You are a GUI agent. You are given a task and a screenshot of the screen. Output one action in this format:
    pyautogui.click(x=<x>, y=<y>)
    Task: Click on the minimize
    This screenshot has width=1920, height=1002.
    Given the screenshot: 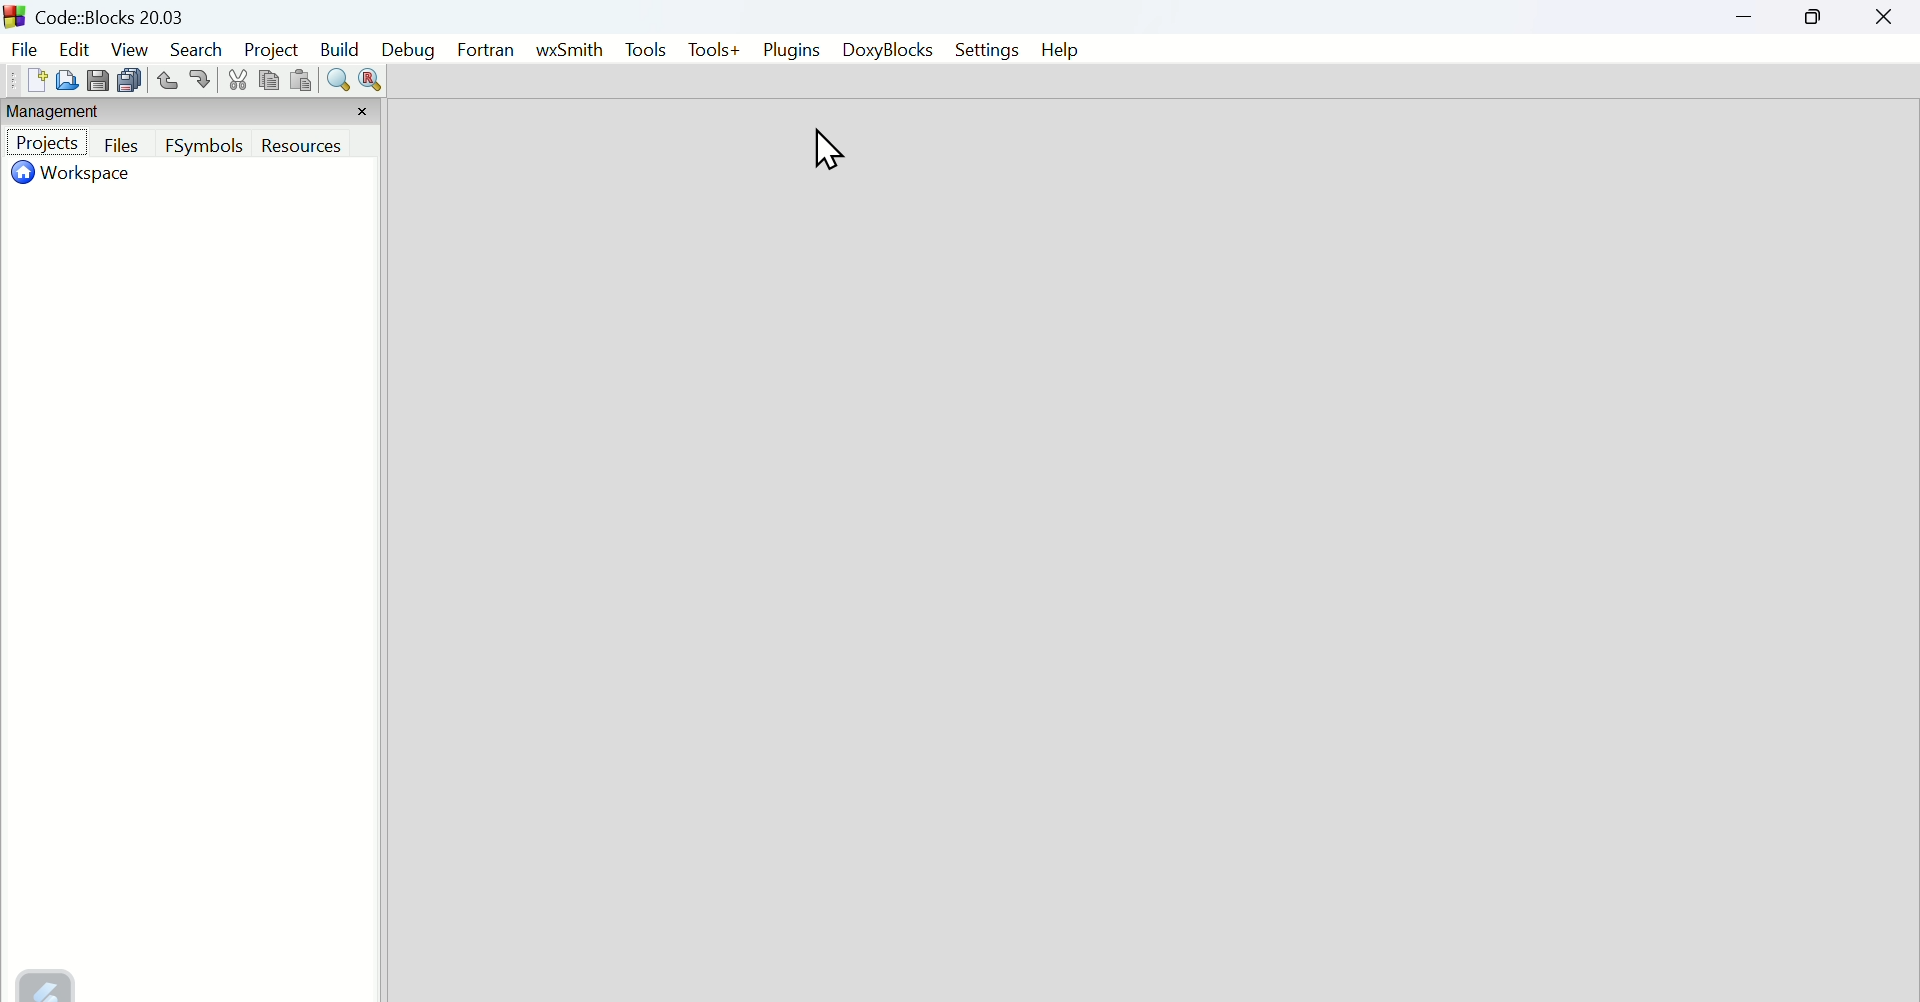 What is the action you would take?
    pyautogui.click(x=1747, y=16)
    